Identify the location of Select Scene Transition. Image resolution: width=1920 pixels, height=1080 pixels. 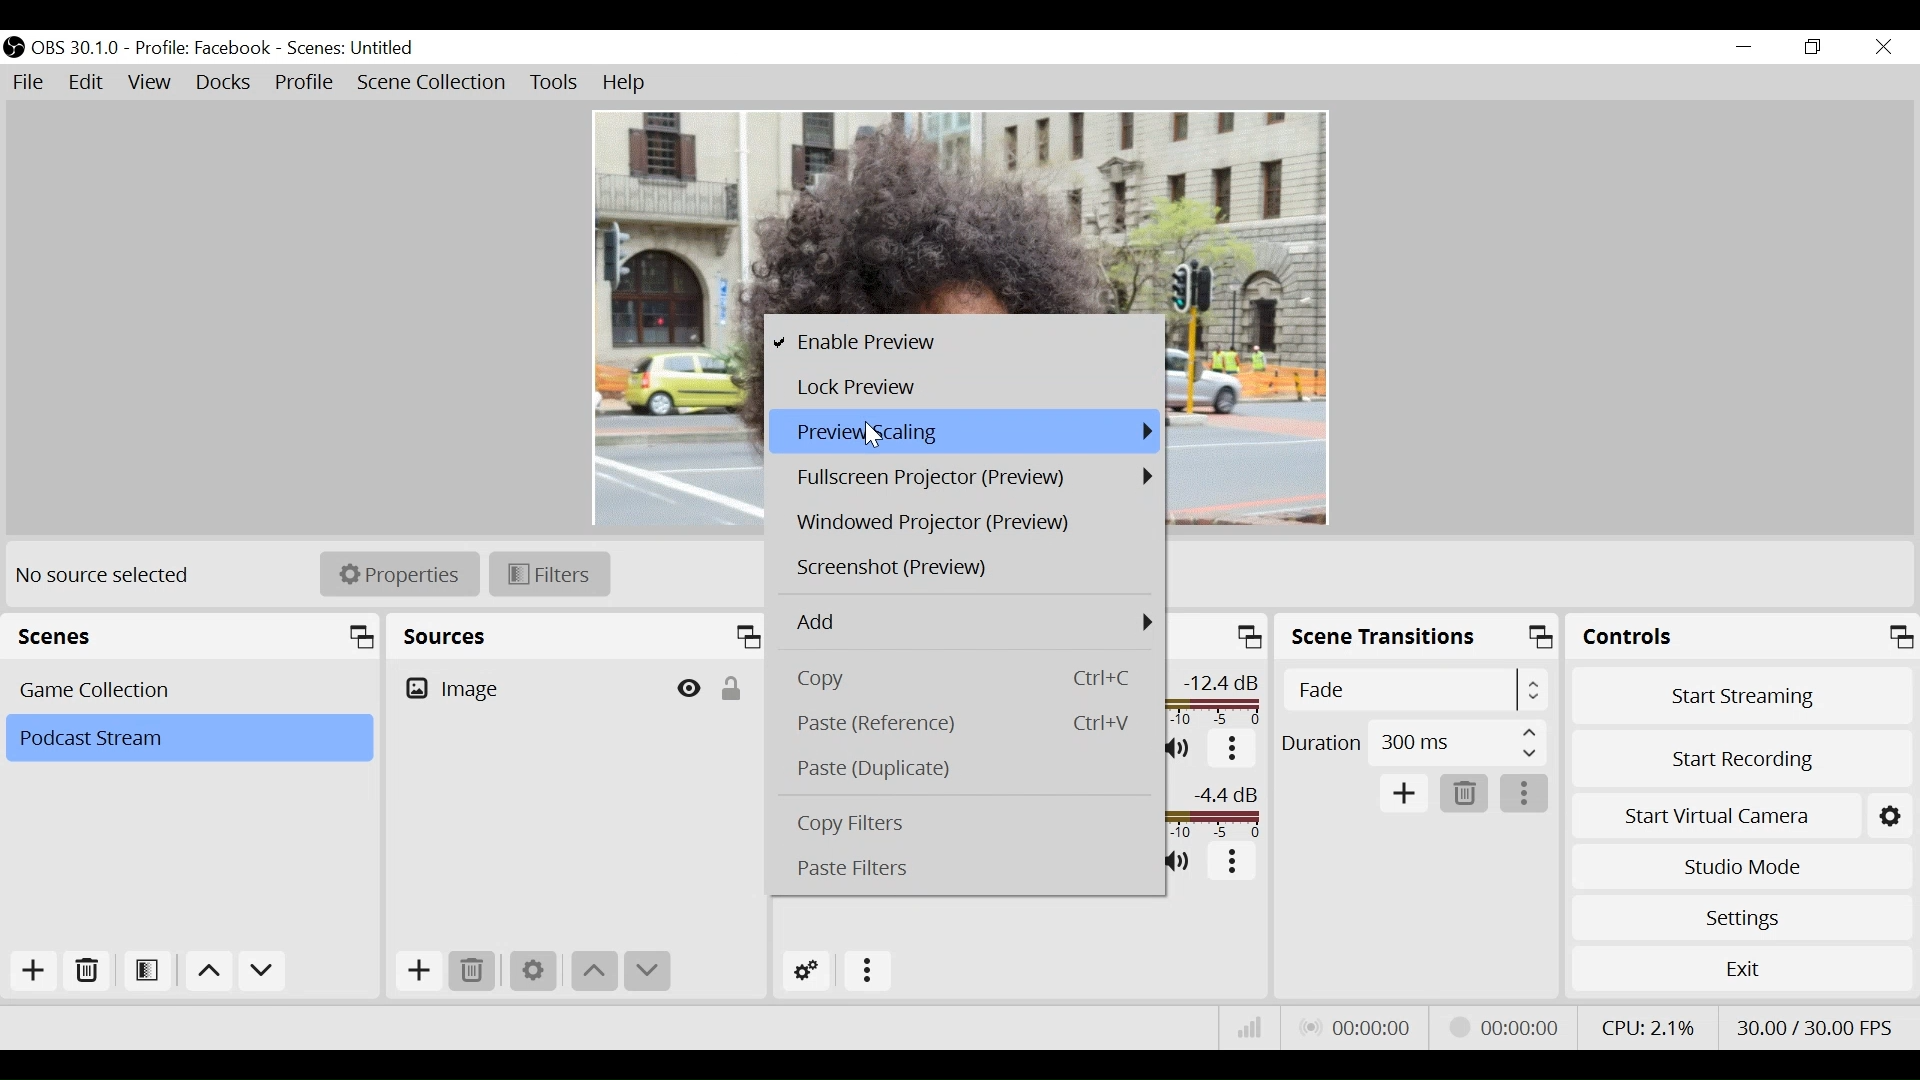
(1414, 691).